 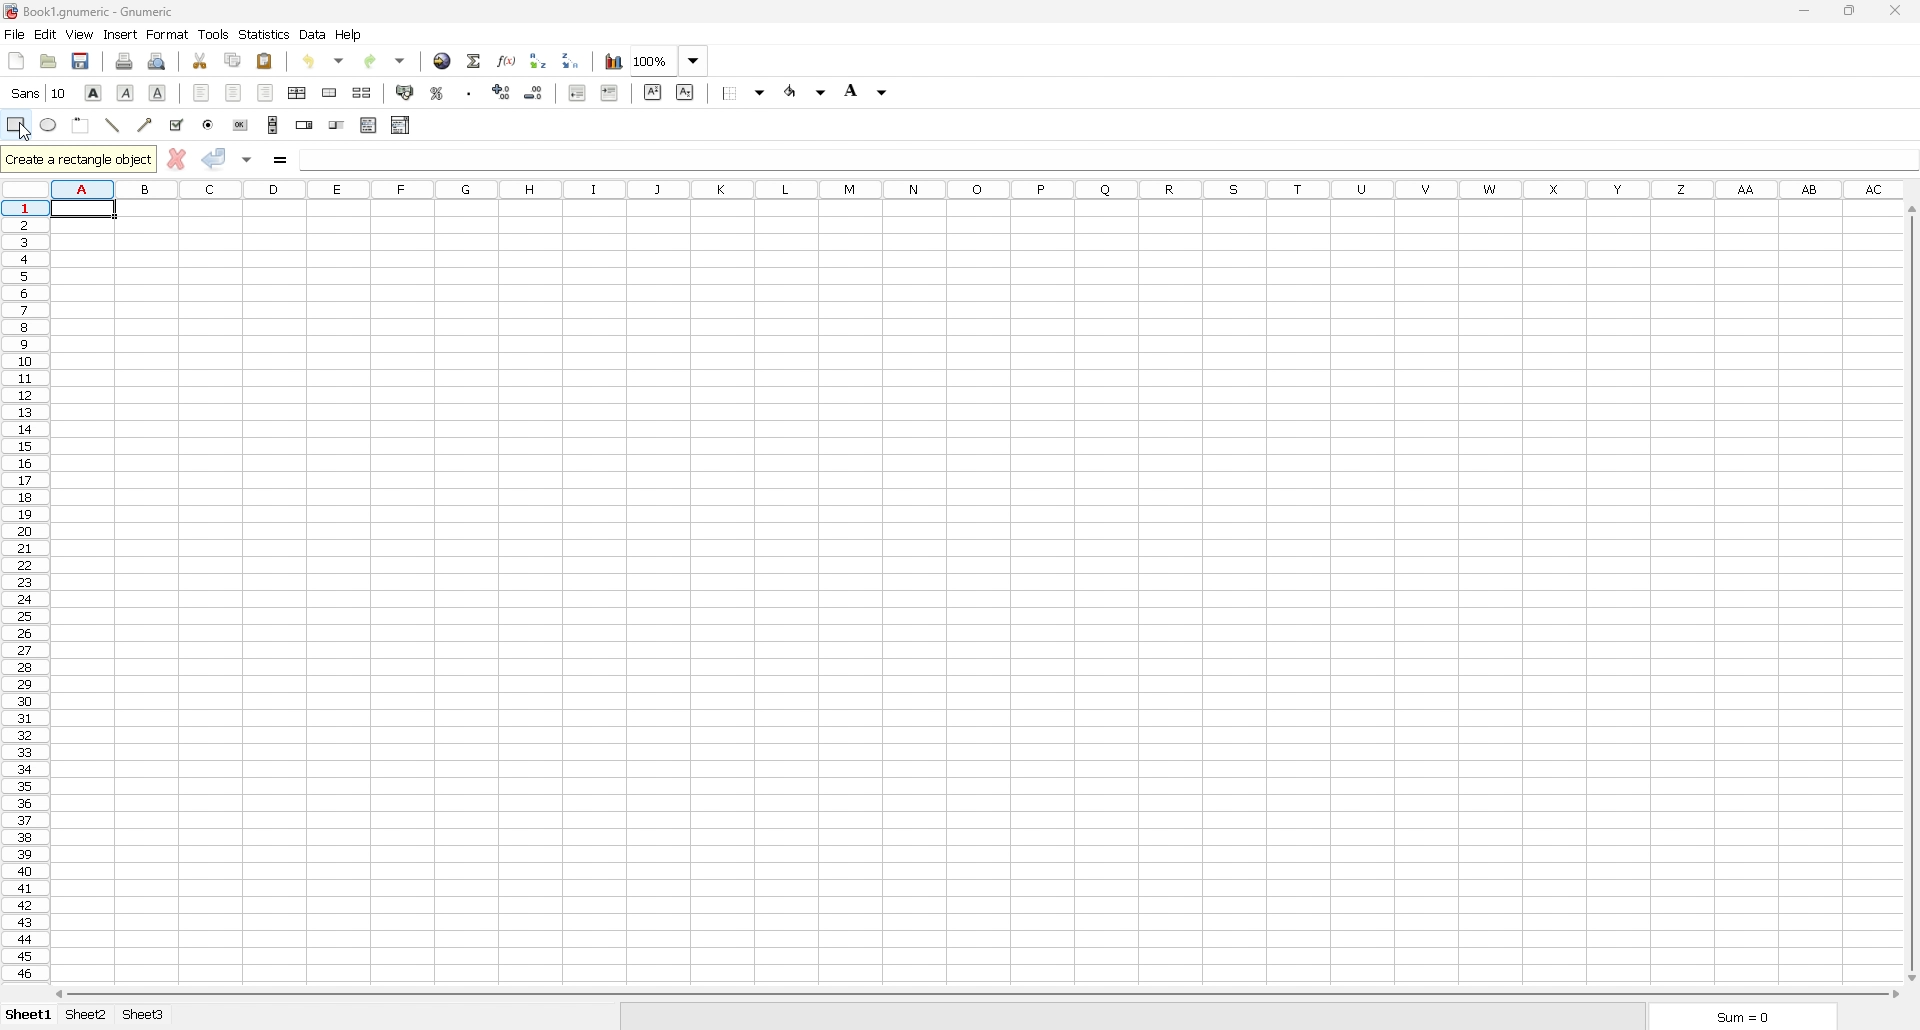 What do you see at coordinates (978, 995) in the screenshot?
I see `scroll bar` at bounding box center [978, 995].